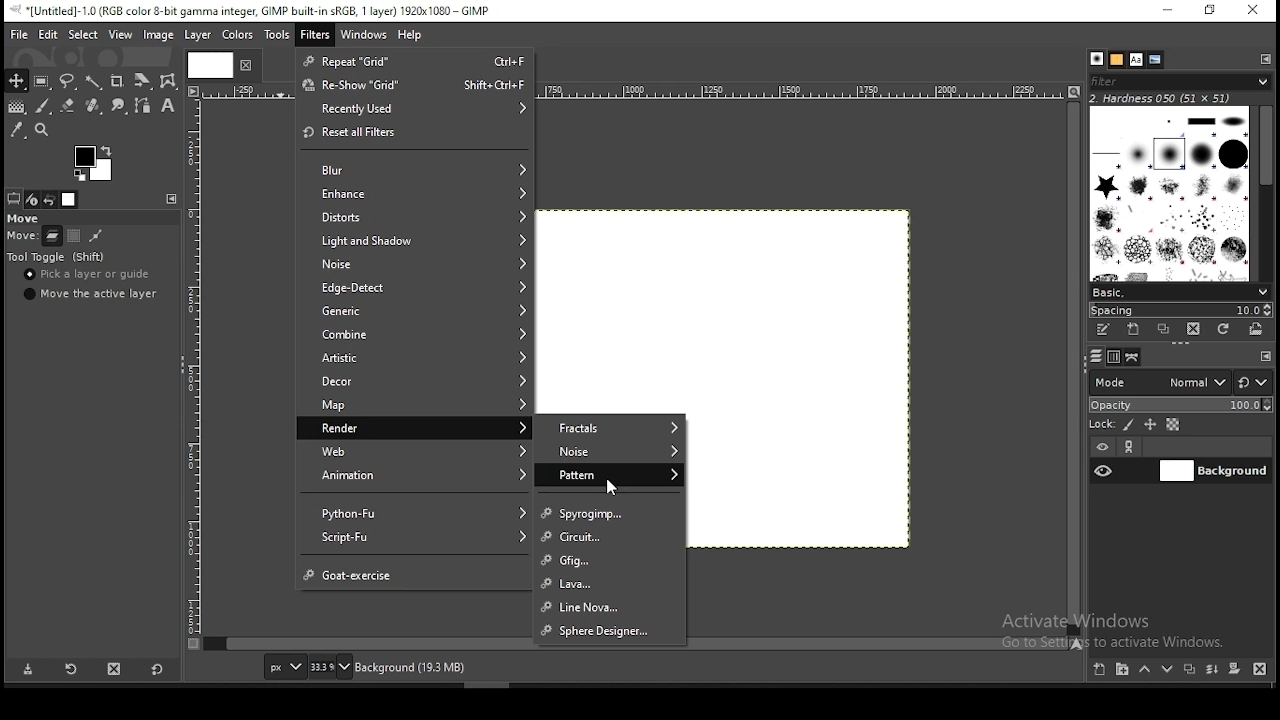 The image size is (1280, 720). What do you see at coordinates (1117, 60) in the screenshot?
I see `patterns` at bounding box center [1117, 60].